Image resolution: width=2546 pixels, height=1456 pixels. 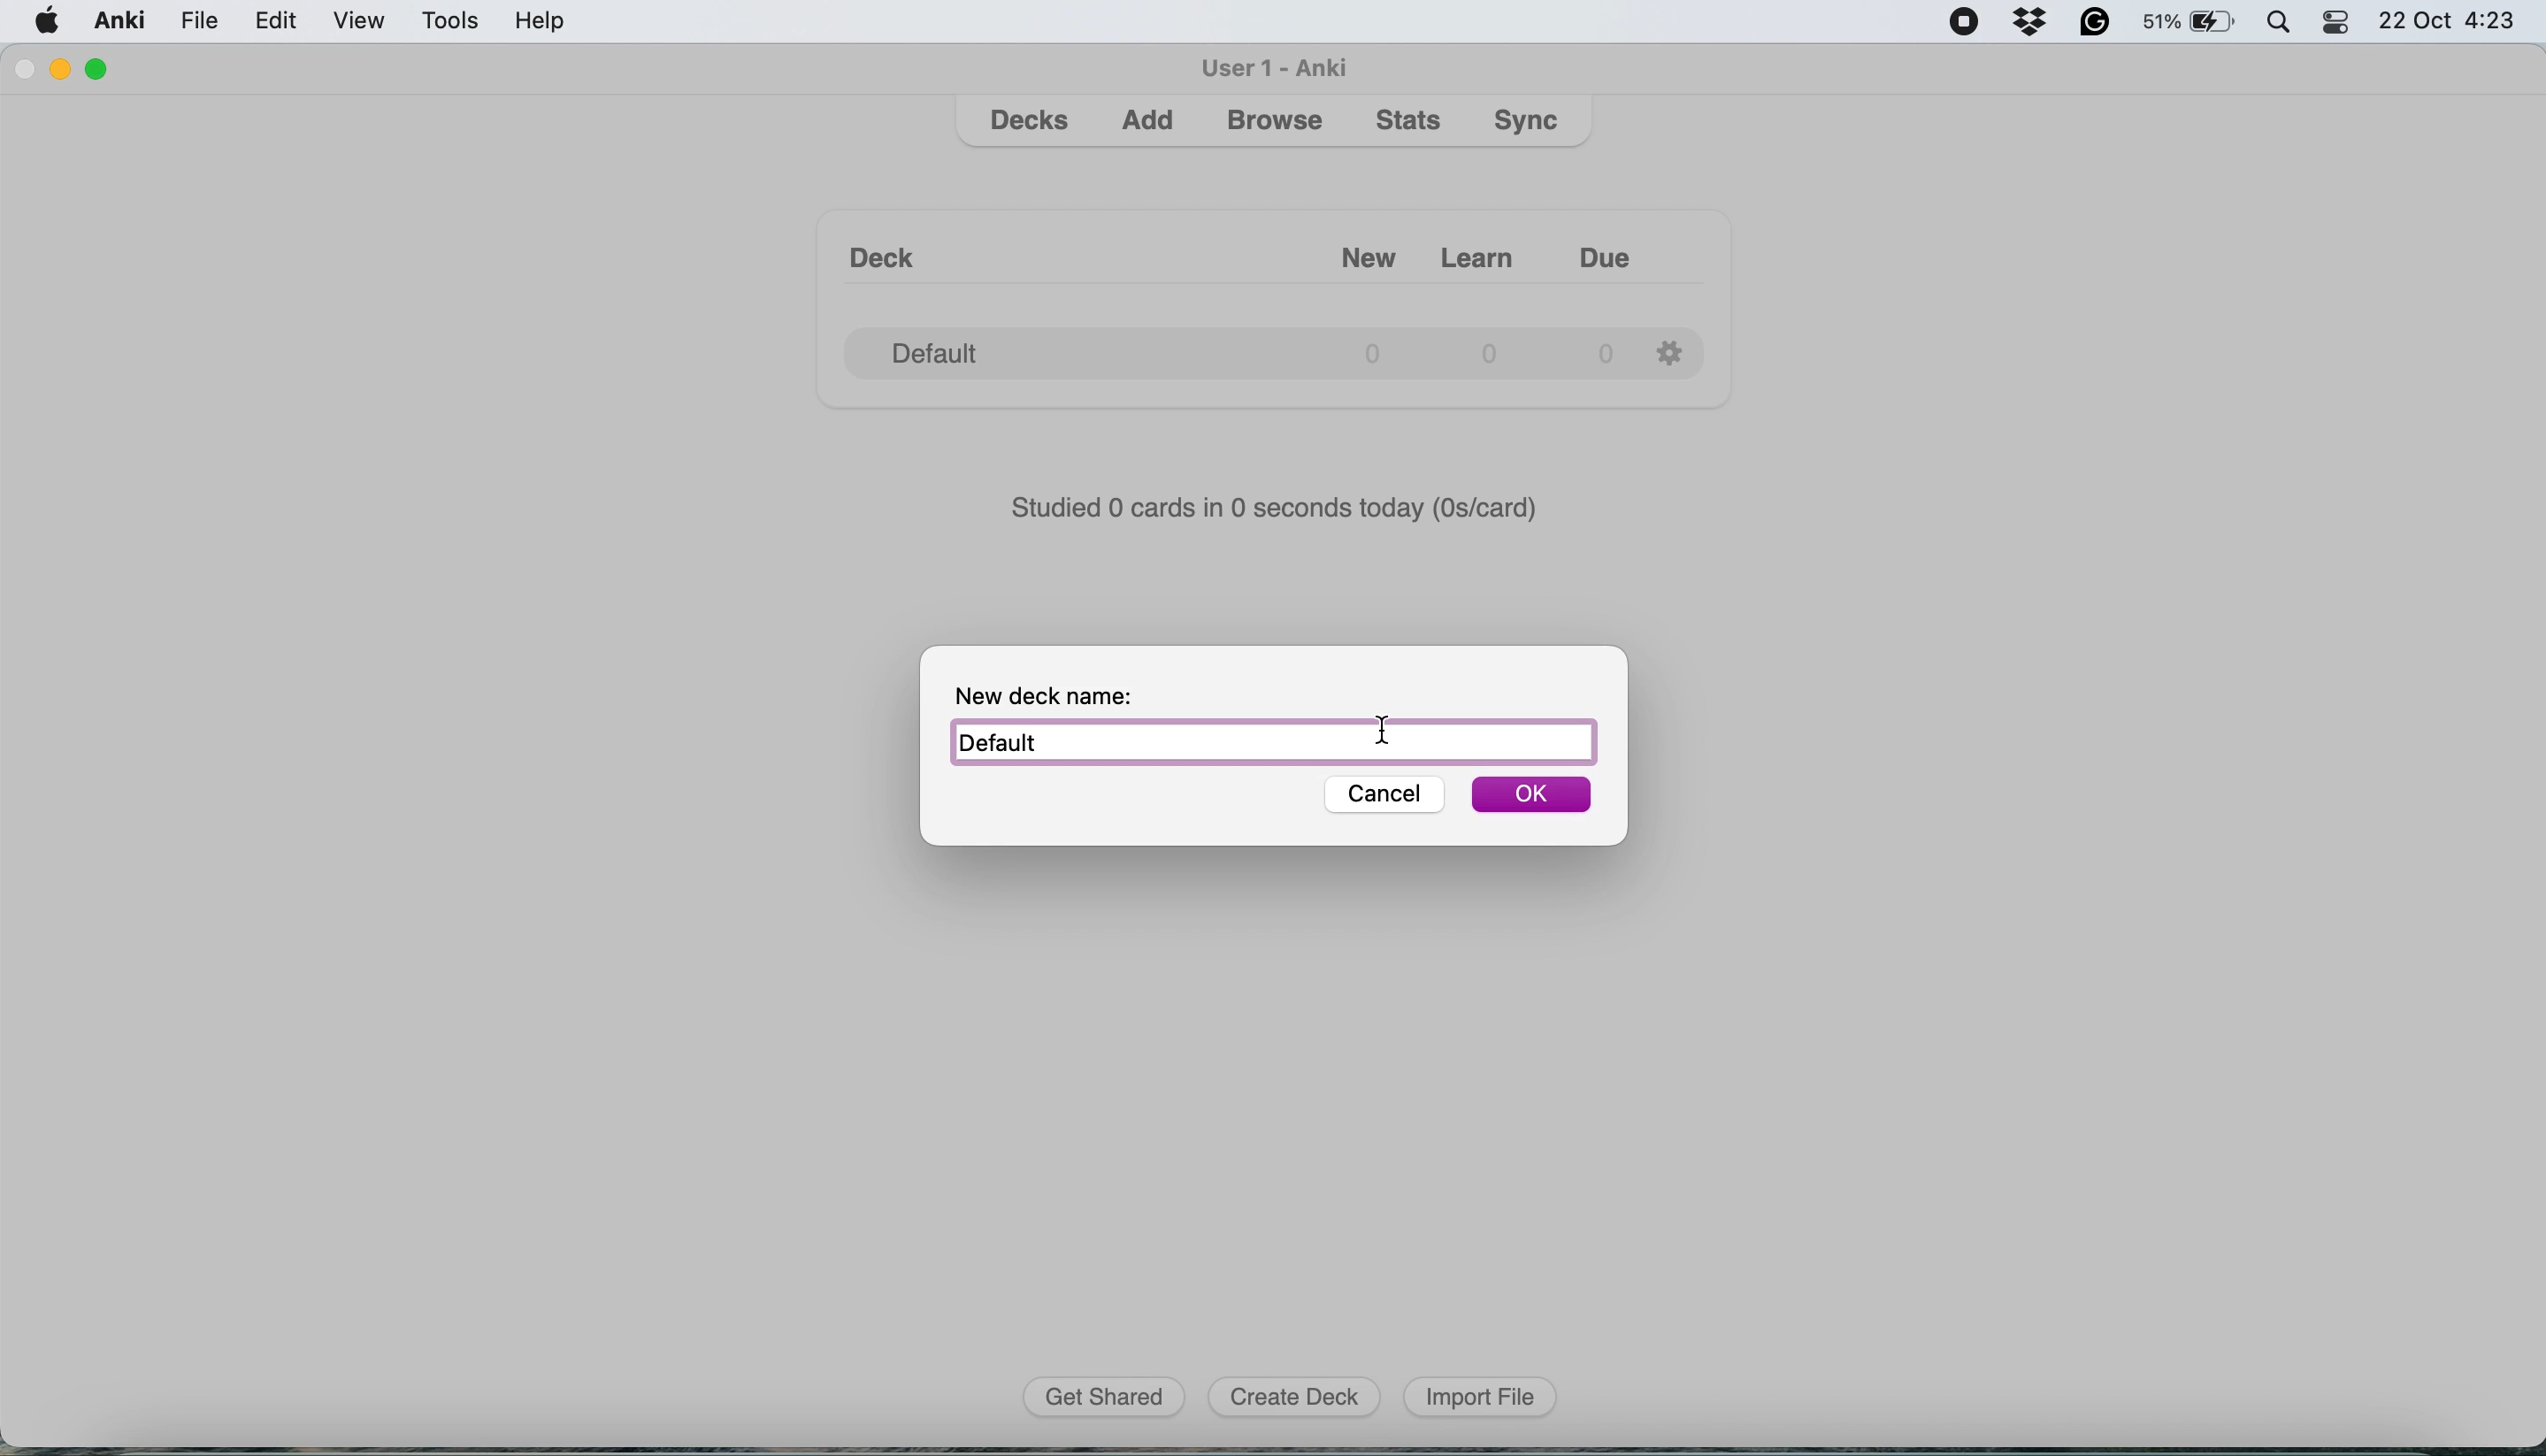 What do you see at coordinates (1377, 795) in the screenshot?
I see `cancel` at bounding box center [1377, 795].